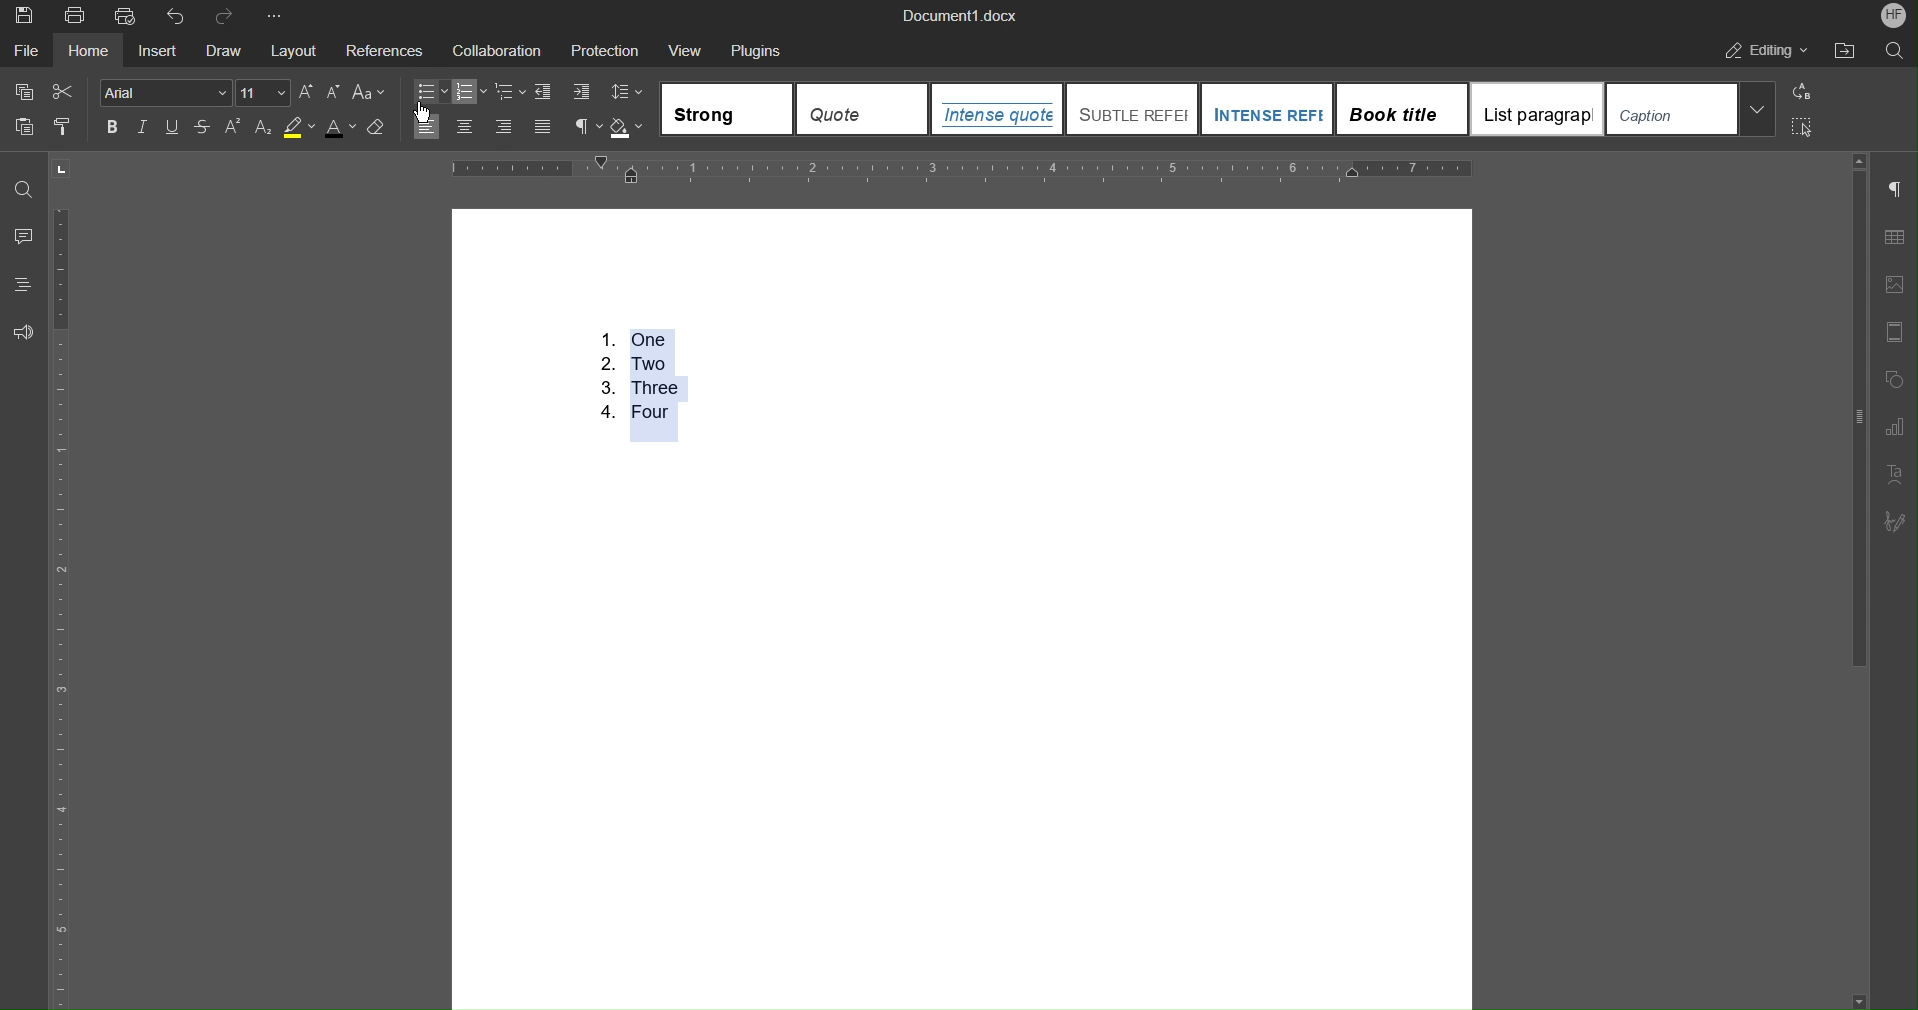 The height and width of the screenshot is (1010, 1918). I want to click on Find, so click(23, 192).